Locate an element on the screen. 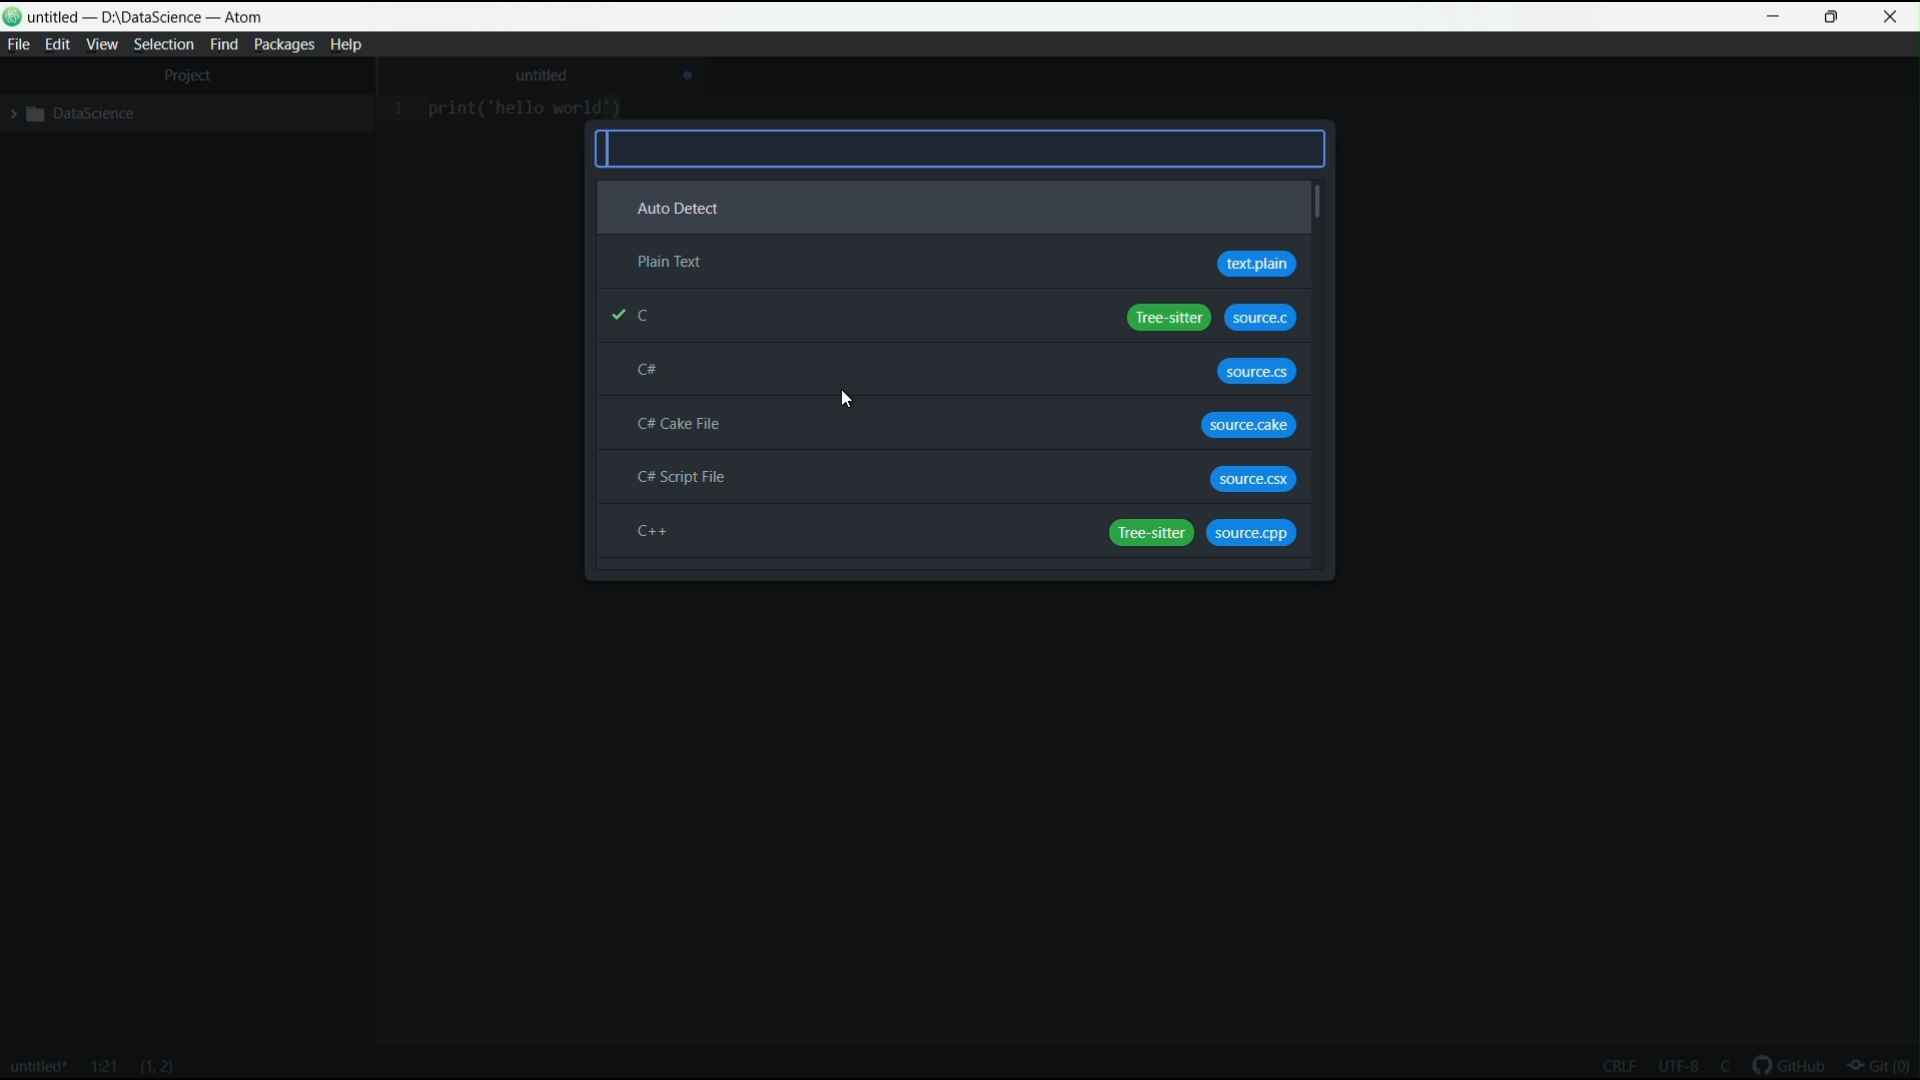  c++ is located at coordinates (653, 533).